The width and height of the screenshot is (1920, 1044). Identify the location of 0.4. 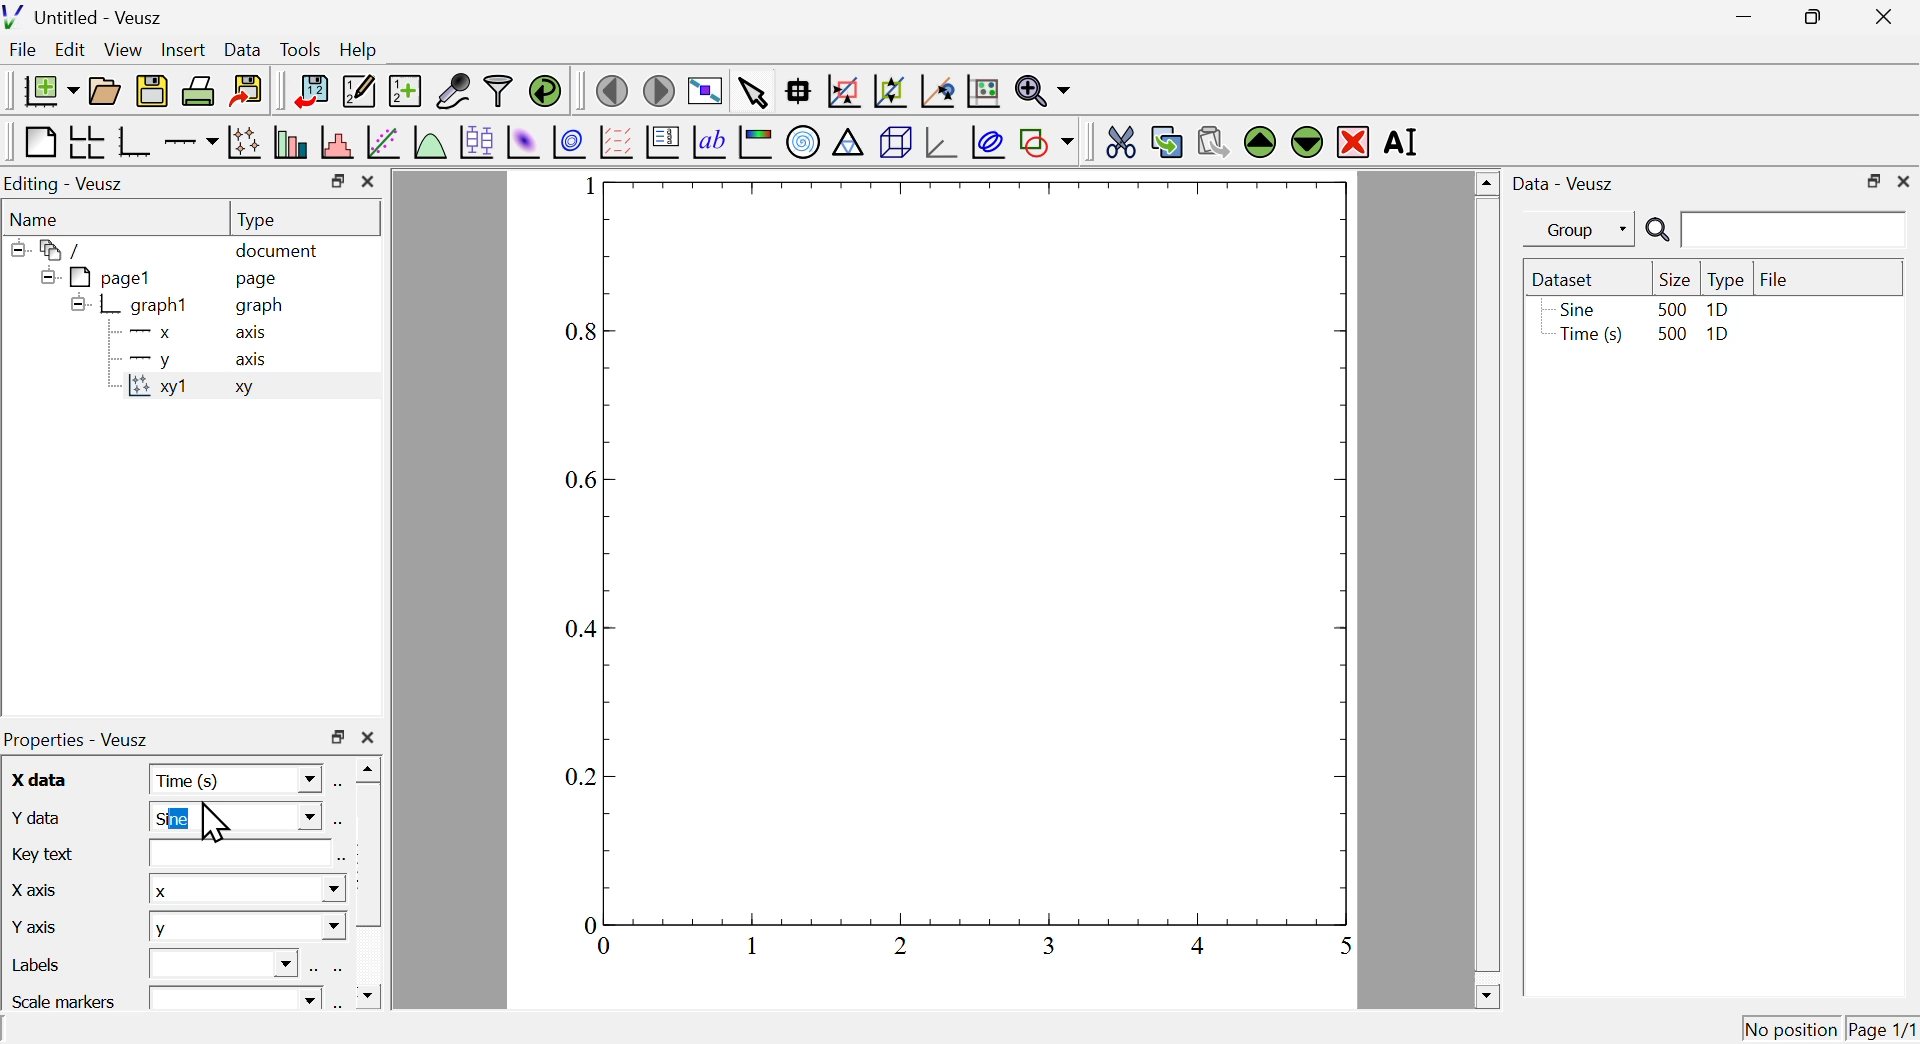
(901, 945).